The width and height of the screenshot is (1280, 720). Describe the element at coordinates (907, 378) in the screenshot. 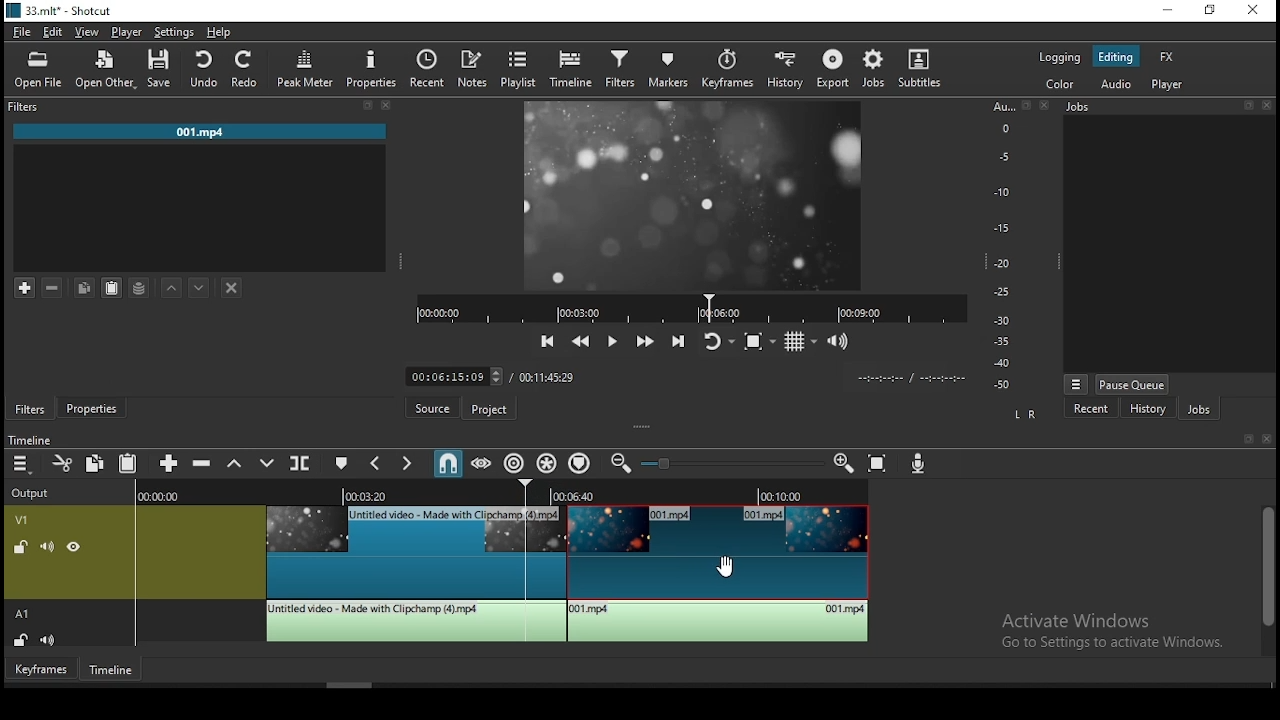

I see `time format` at that location.